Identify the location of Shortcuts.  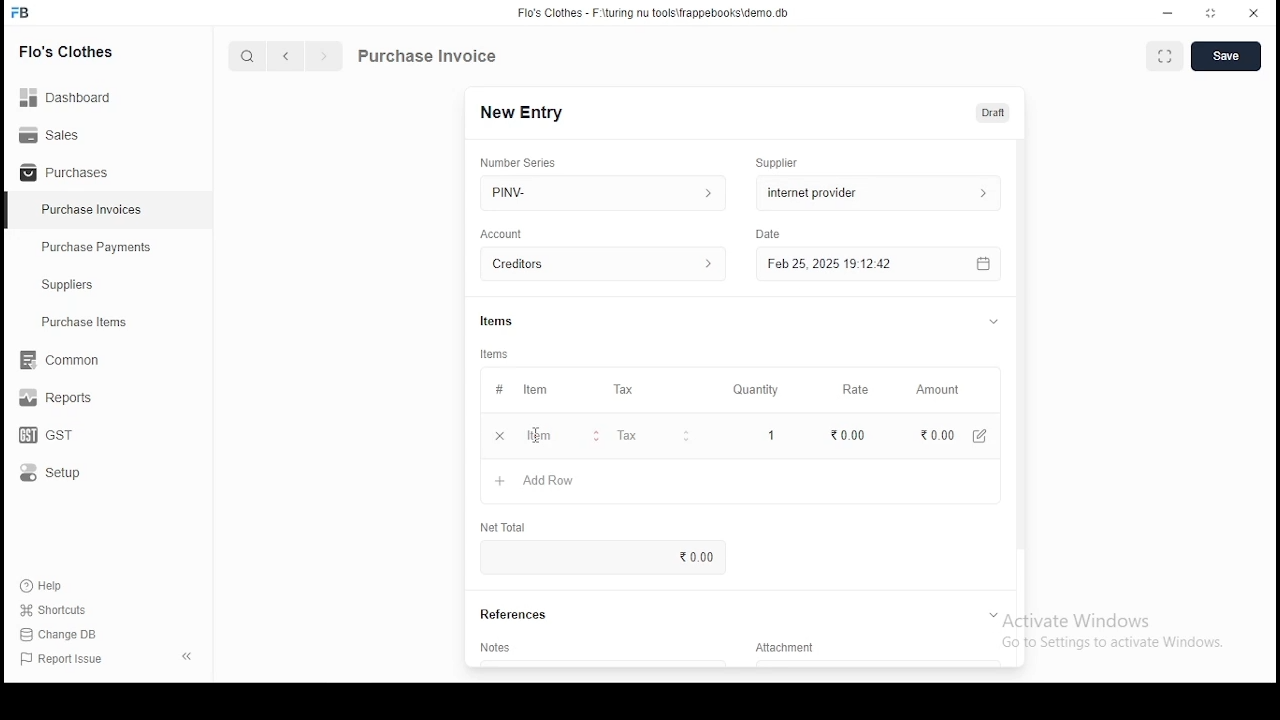
(61, 610).